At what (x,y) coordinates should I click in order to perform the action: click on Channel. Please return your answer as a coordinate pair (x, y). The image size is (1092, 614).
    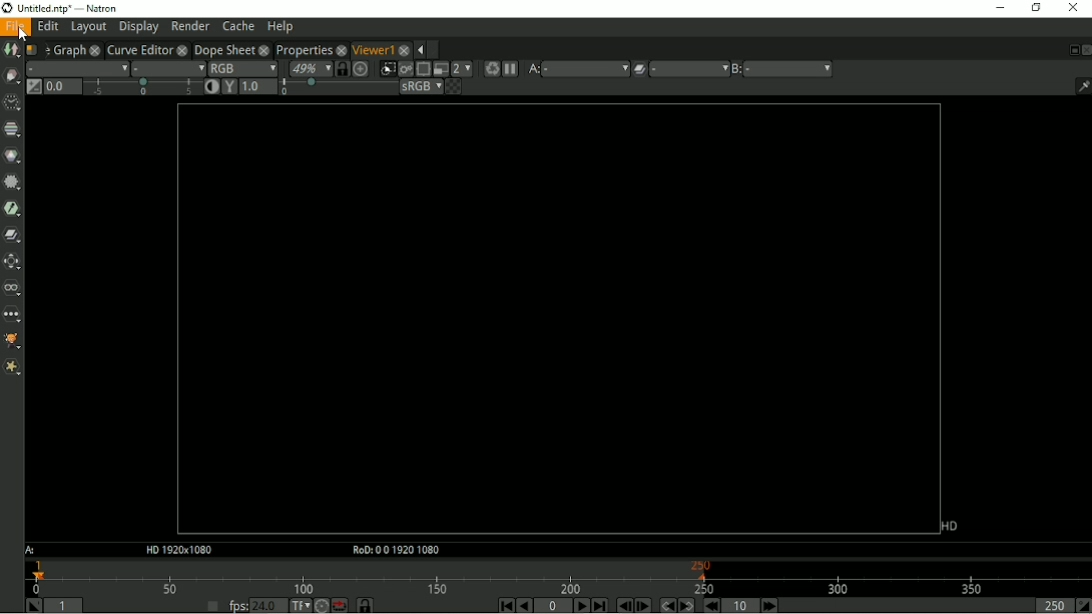
    Looking at the image, I should click on (12, 130).